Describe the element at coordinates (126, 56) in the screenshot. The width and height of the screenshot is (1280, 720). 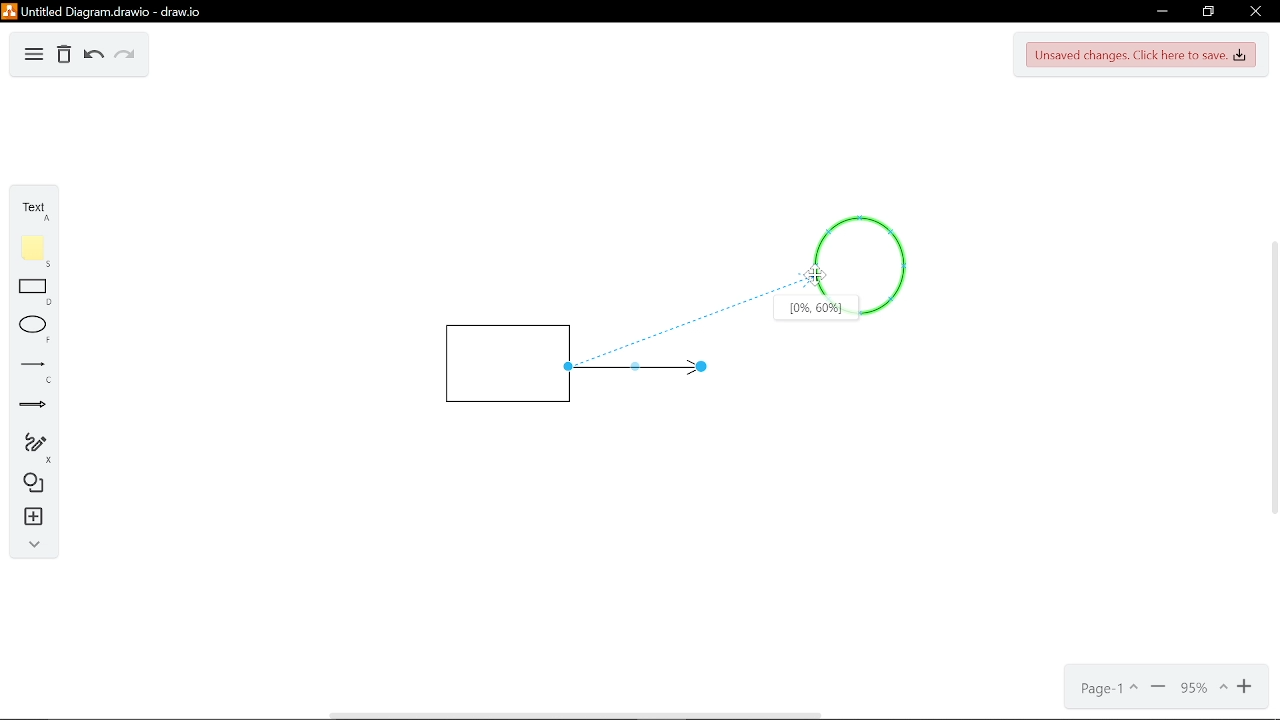
I see `Redo` at that location.